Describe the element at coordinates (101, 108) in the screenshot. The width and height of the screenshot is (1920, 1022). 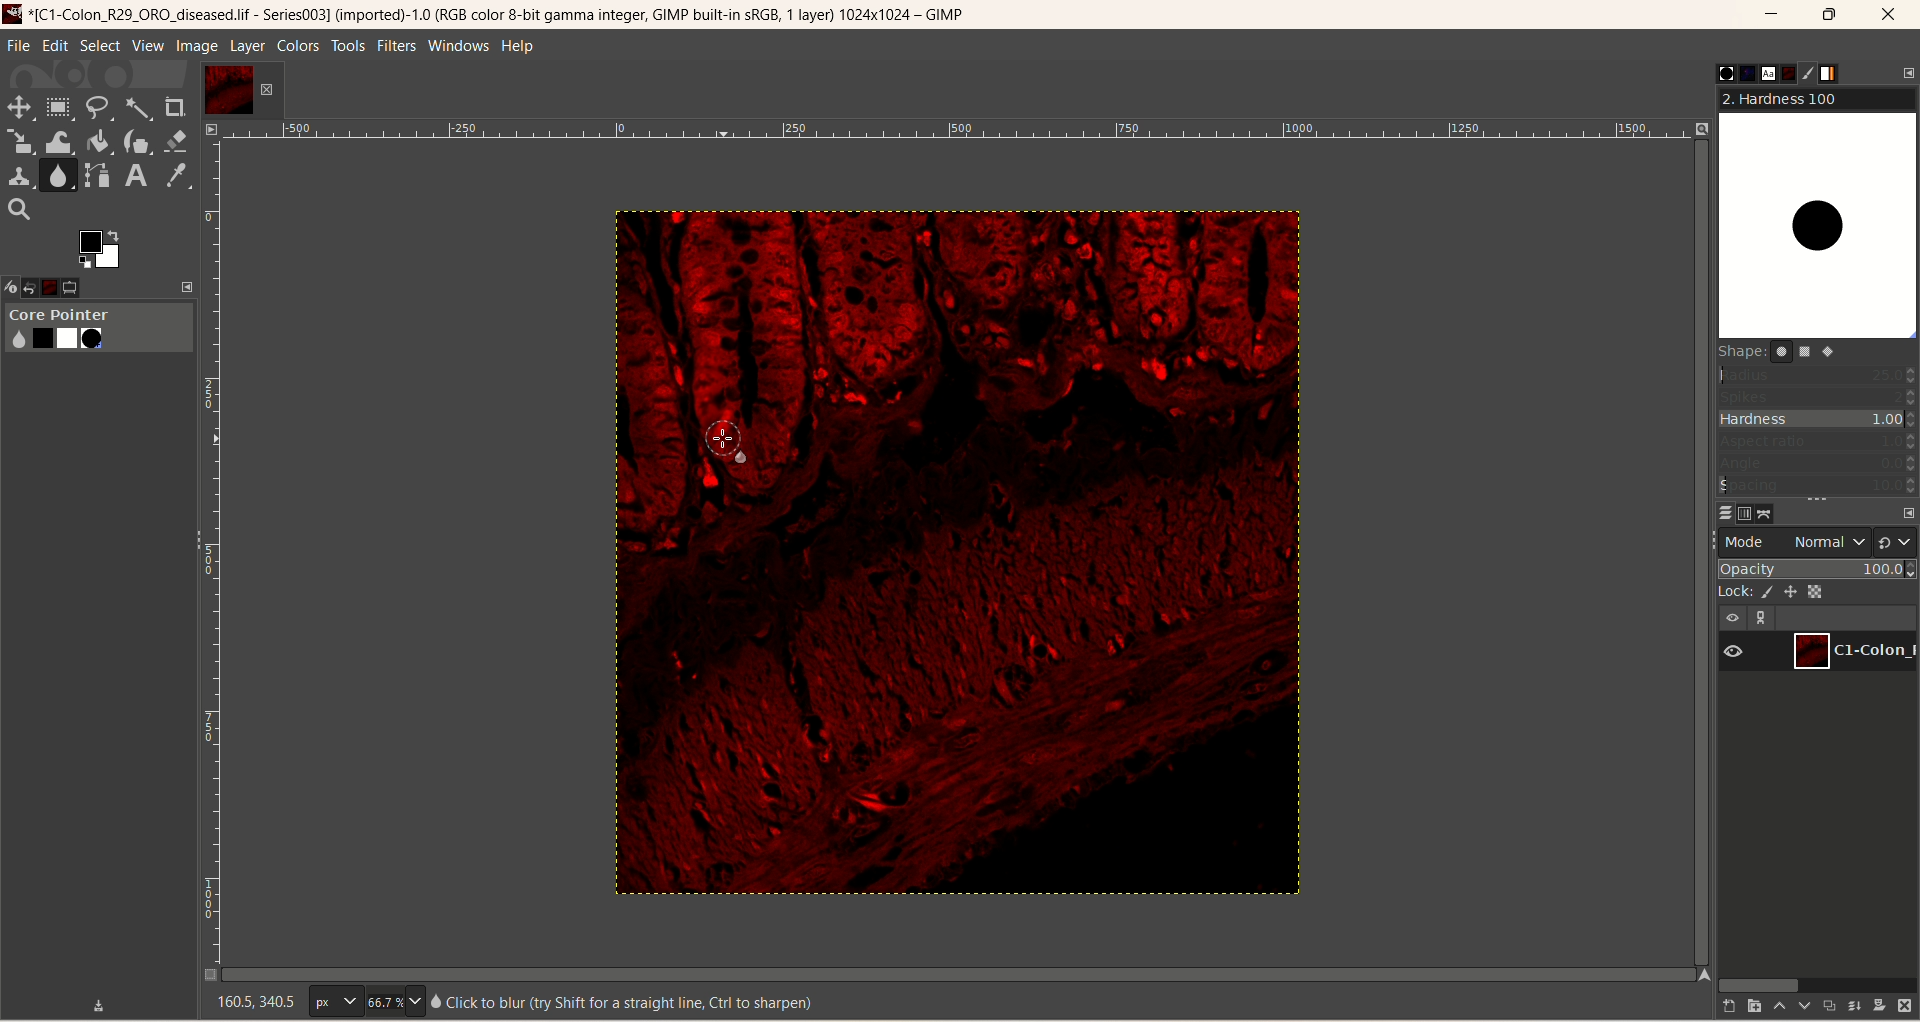
I see `free select tool` at that location.